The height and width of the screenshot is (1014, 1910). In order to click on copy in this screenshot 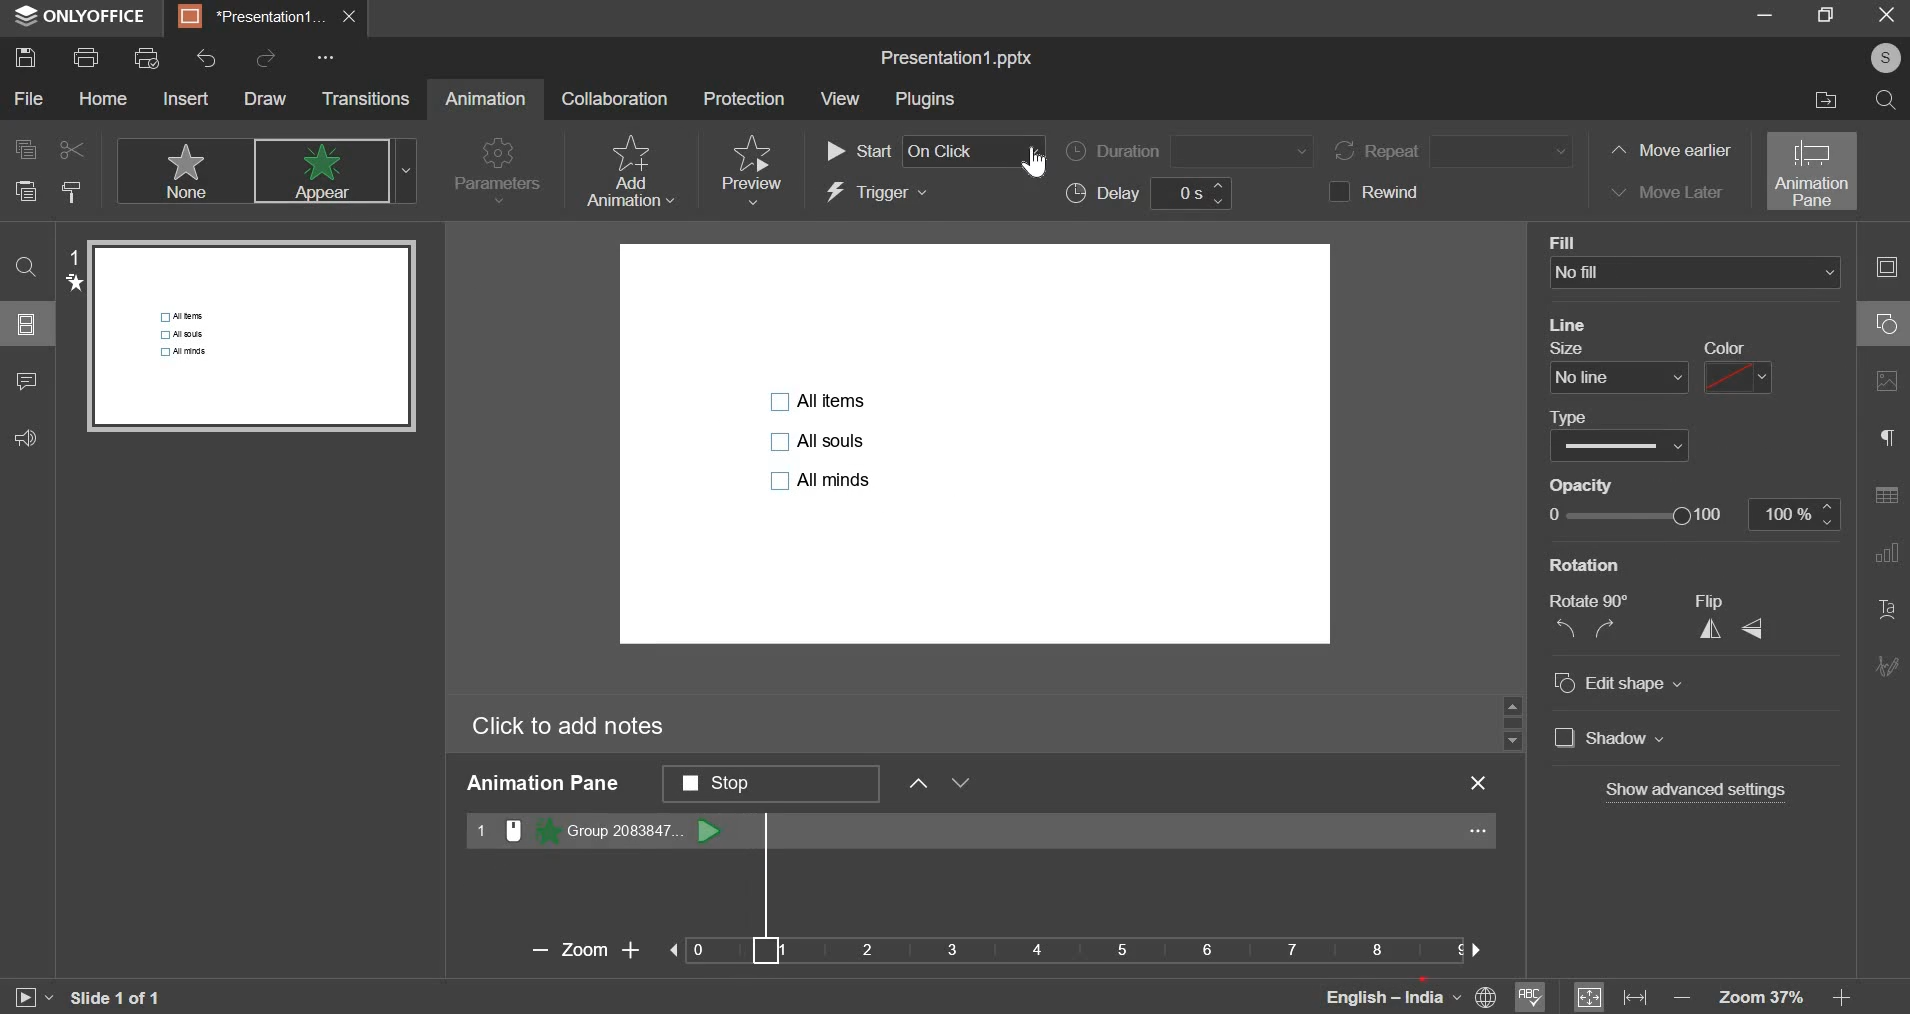, I will do `click(23, 148)`.